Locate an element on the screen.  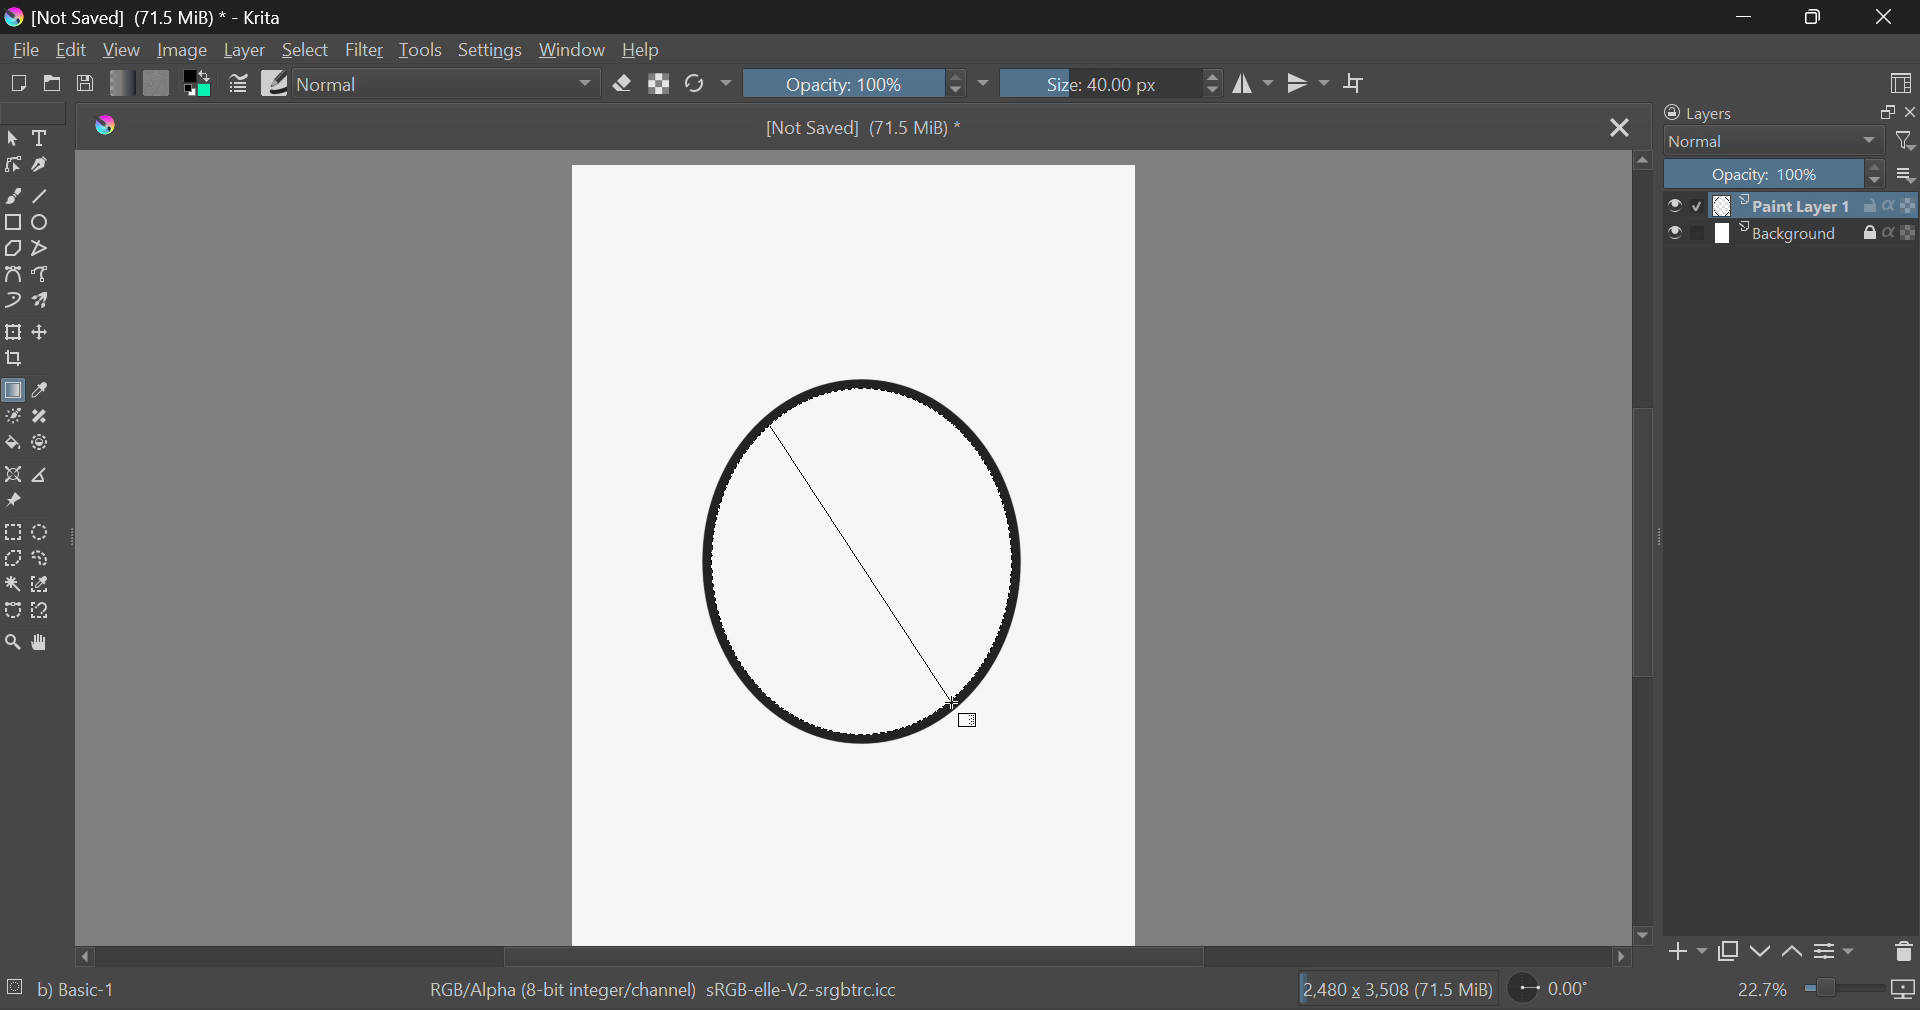
Scroll Bar is located at coordinates (1639, 552).